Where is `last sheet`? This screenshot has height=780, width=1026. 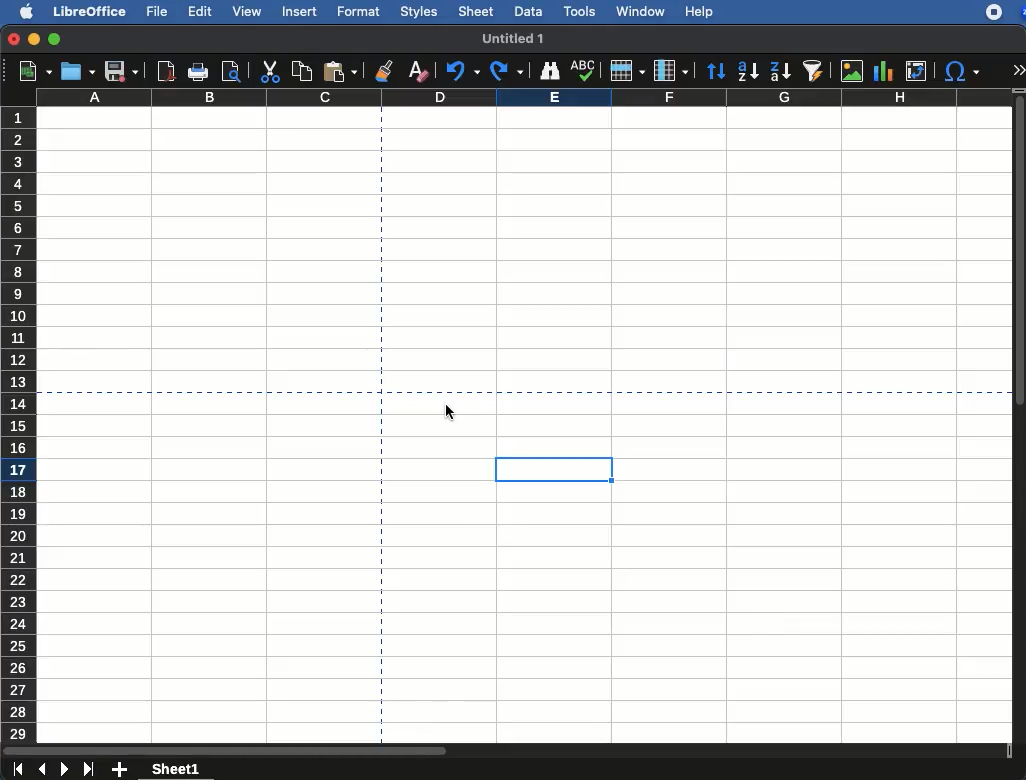 last sheet is located at coordinates (91, 769).